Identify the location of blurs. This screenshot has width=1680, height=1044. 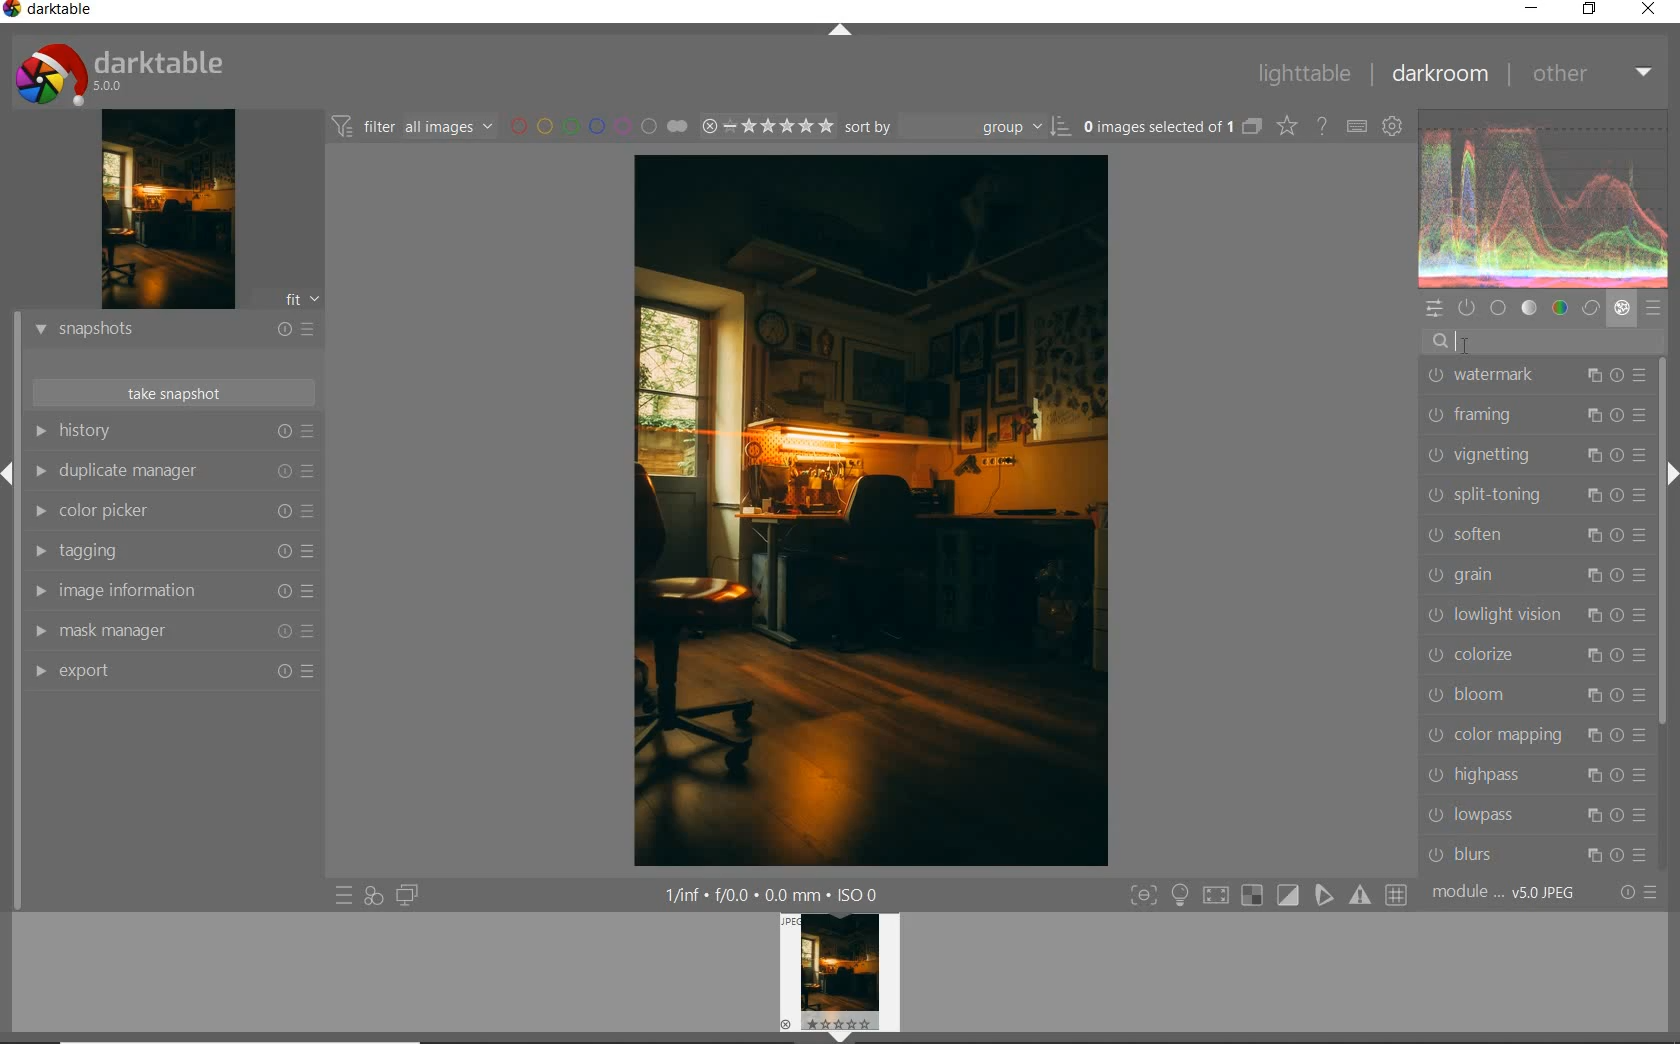
(1538, 855).